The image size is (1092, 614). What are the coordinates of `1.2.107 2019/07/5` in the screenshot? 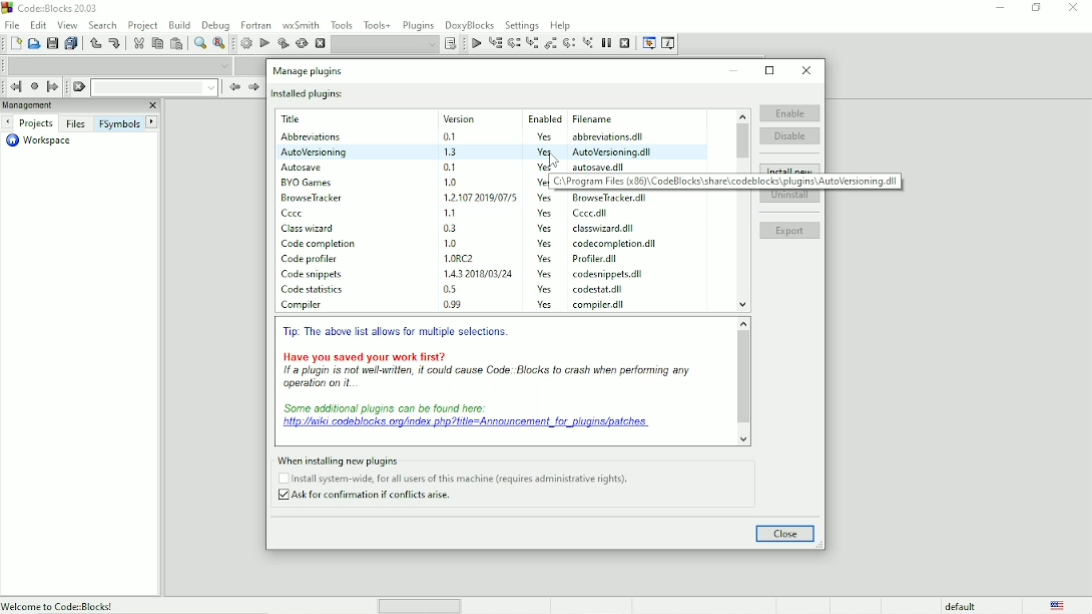 It's located at (482, 196).